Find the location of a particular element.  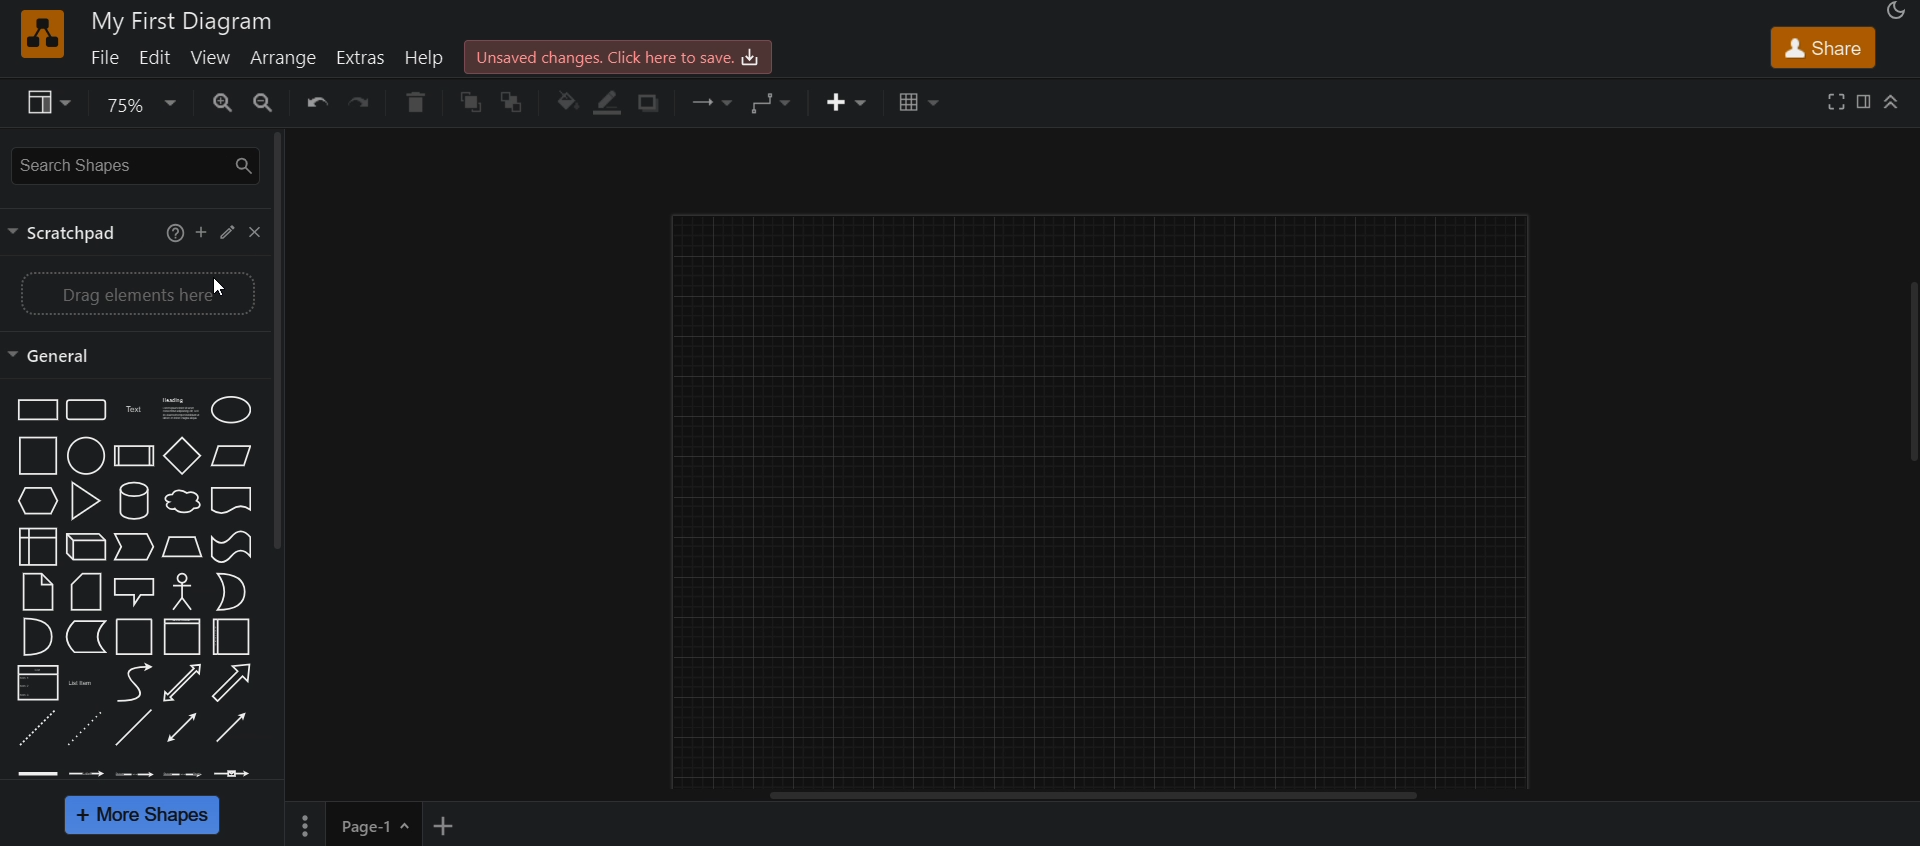

horizontal scroll bar is located at coordinates (1101, 797).